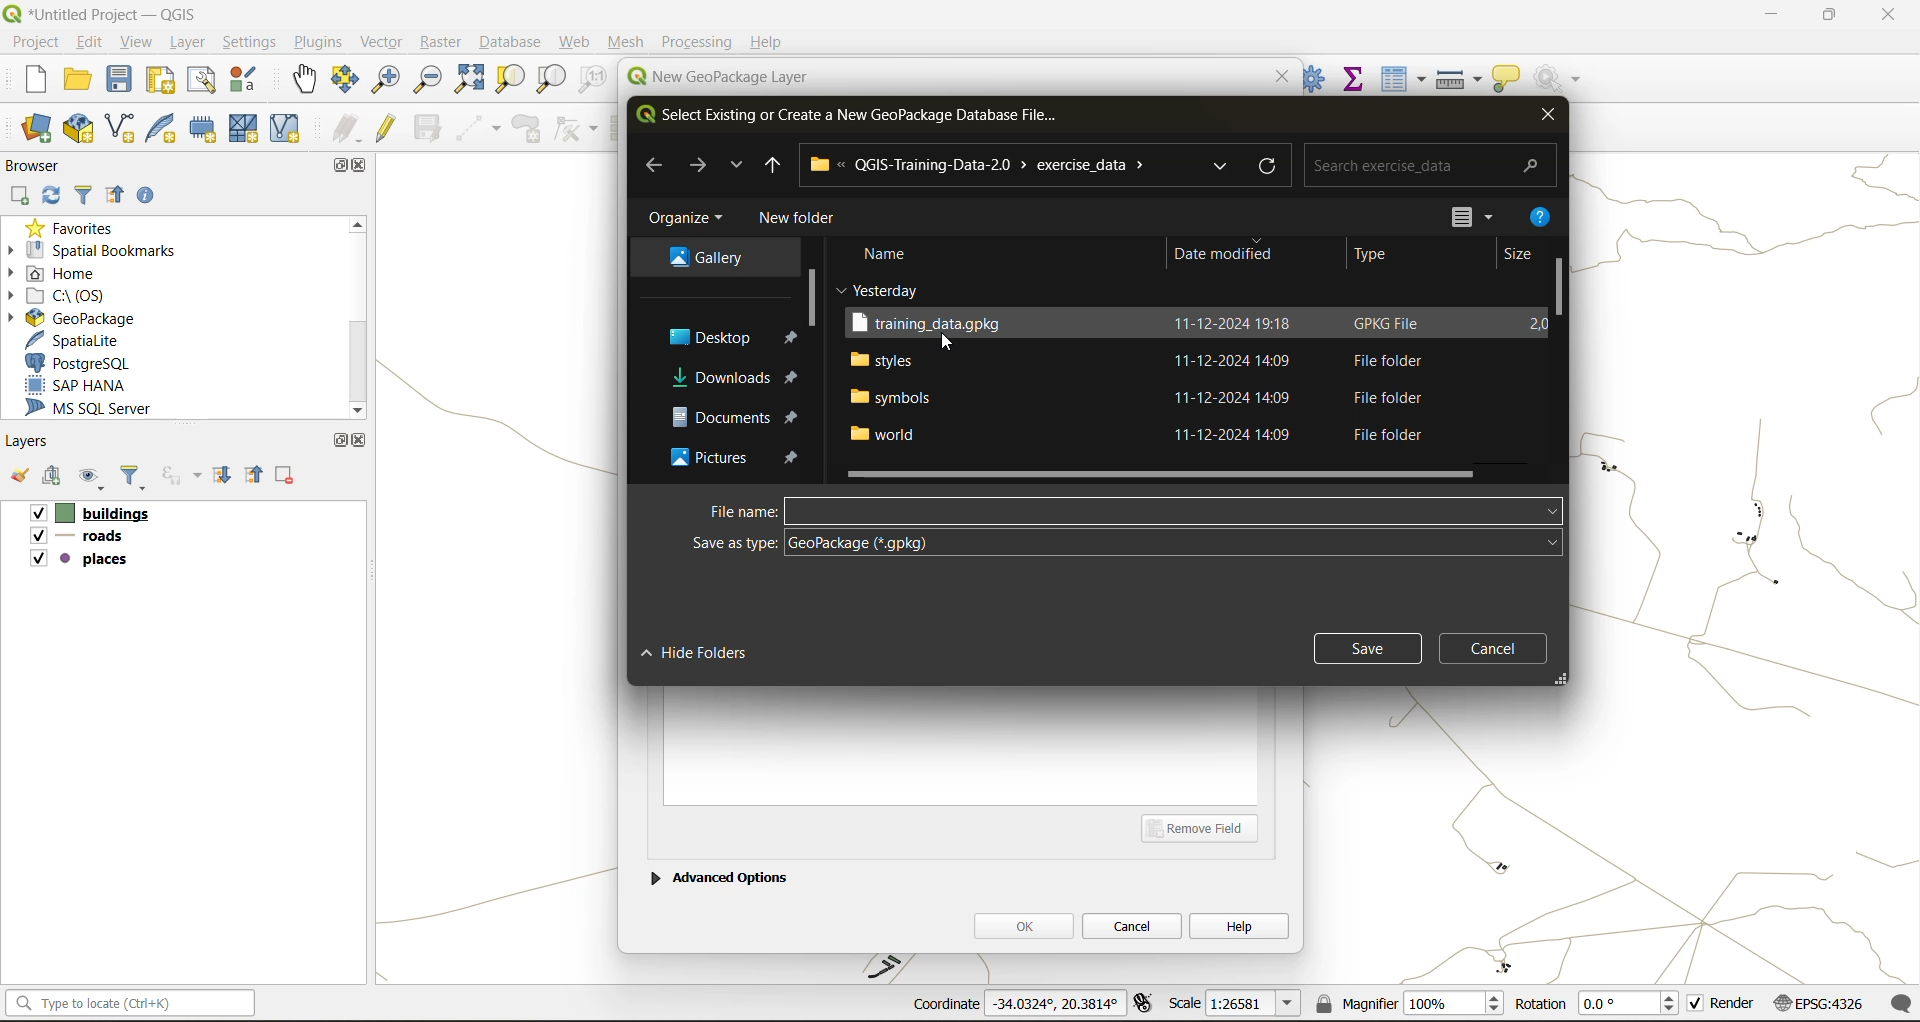 The height and width of the screenshot is (1022, 1920). Describe the element at coordinates (1597, 1005) in the screenshot. I see `rotation` at that location.